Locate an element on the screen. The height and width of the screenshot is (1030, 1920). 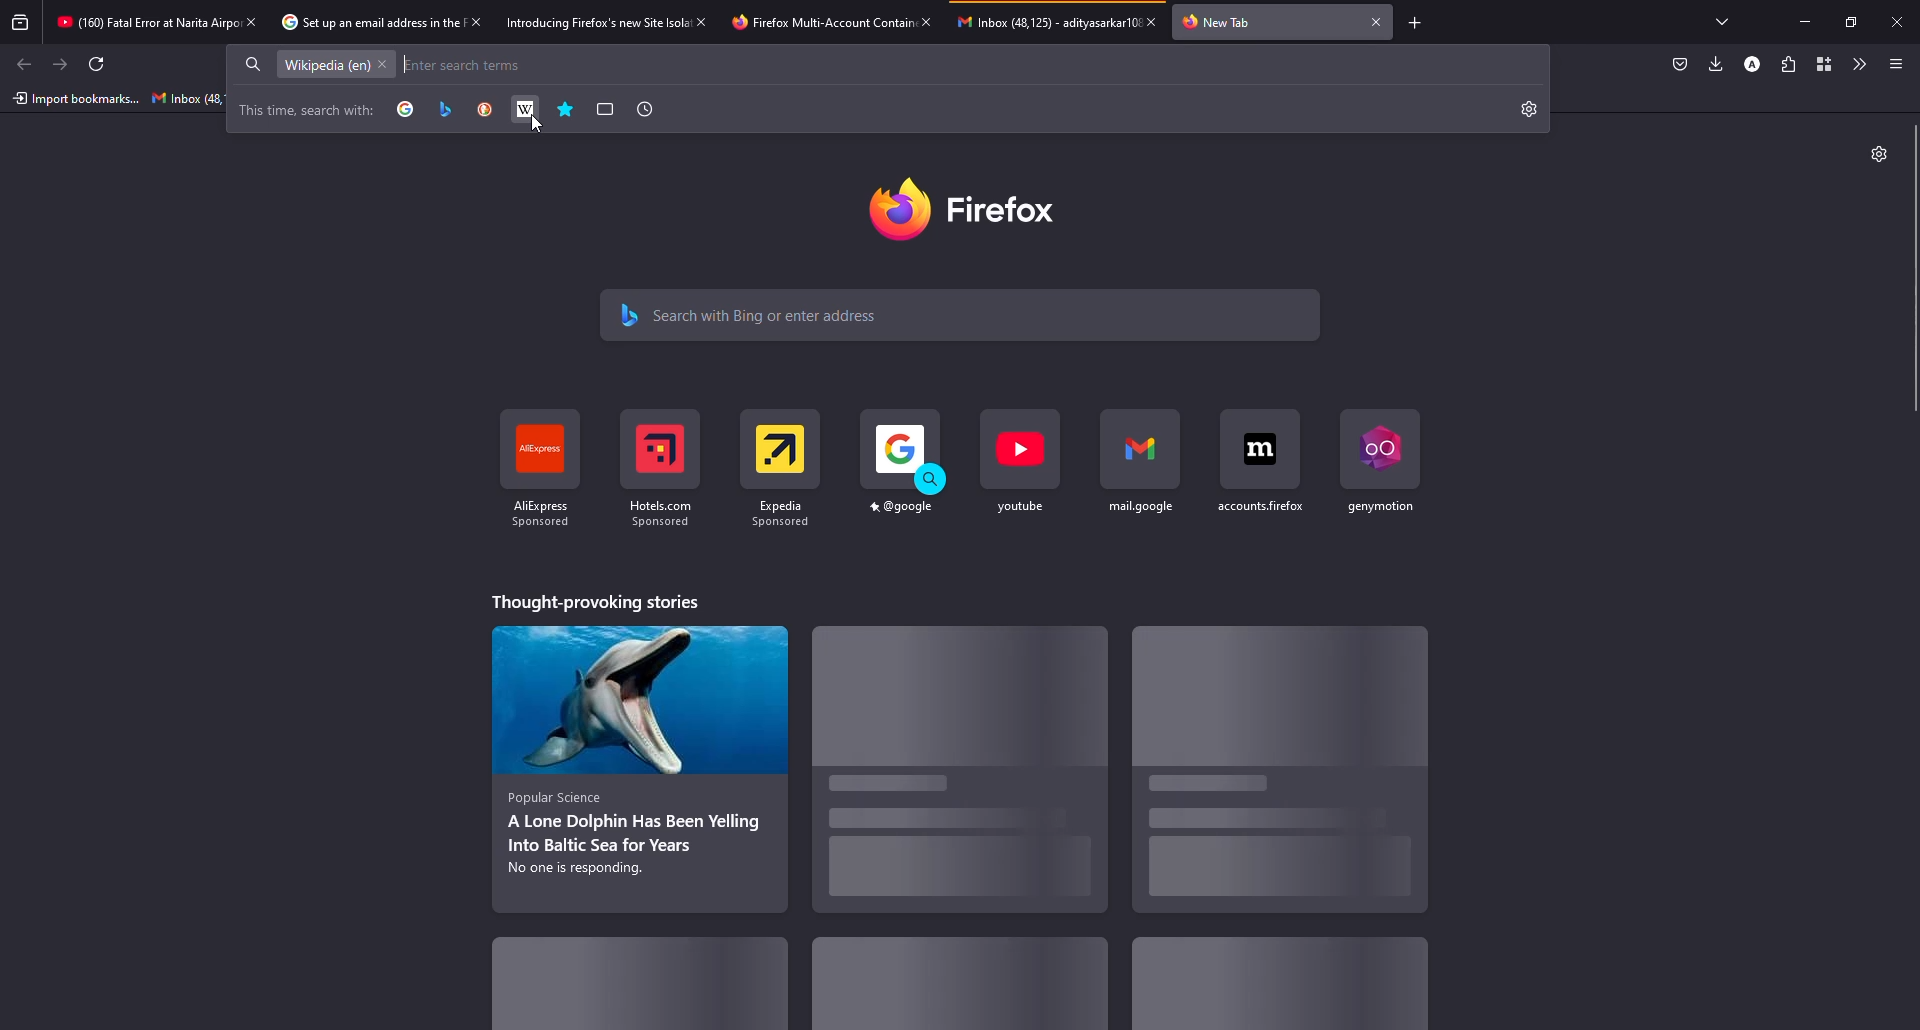
tabs is located at coordinates (606, 109).